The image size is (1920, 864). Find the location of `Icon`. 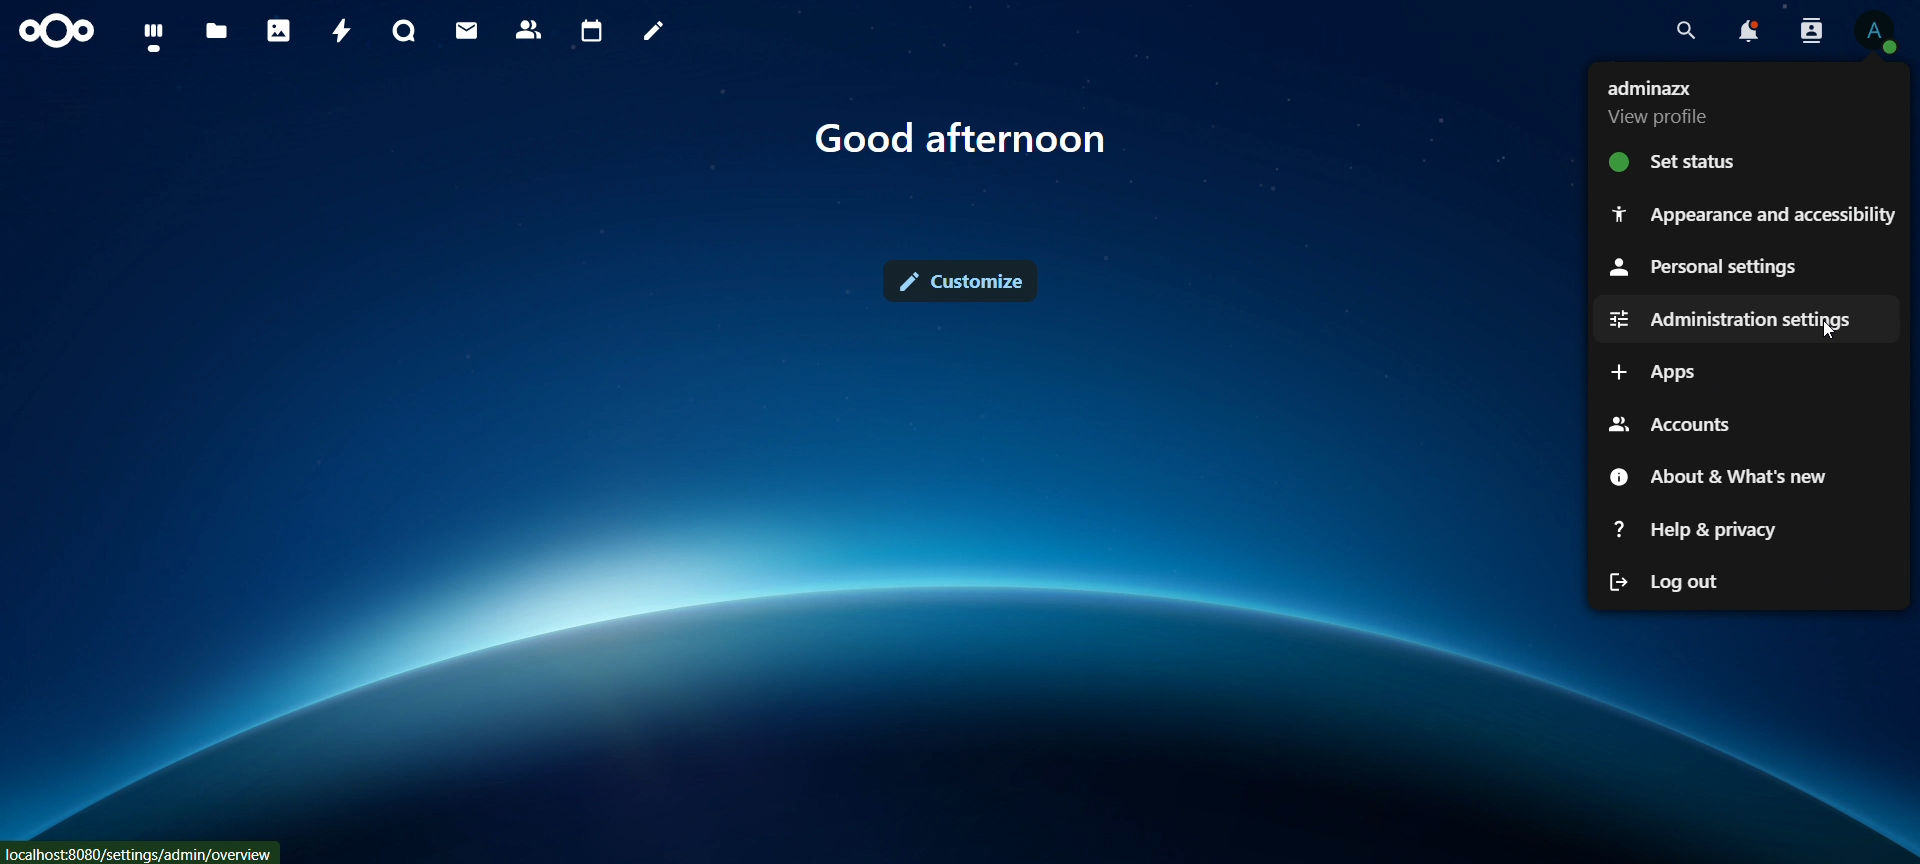

Icon is located at coordinates (54, 35).